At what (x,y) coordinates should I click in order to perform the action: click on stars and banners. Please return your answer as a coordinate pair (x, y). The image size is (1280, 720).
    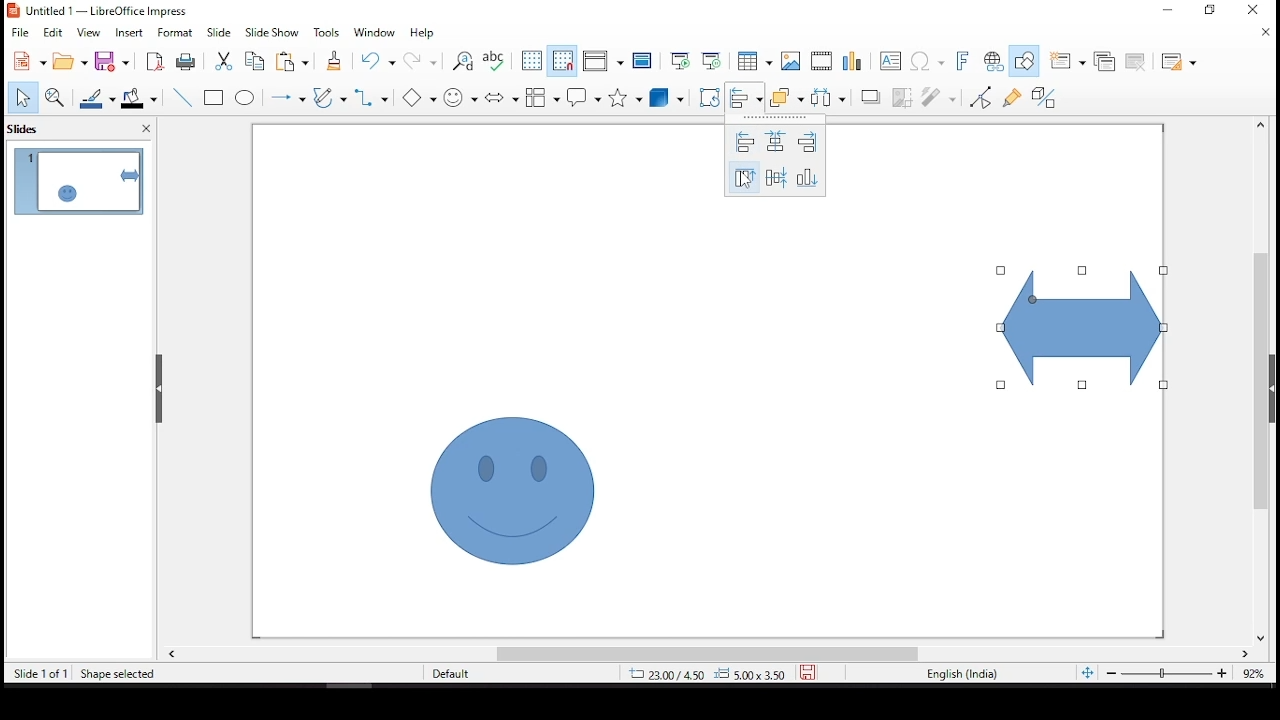
    Looking at the image, I should click on (622, 97).